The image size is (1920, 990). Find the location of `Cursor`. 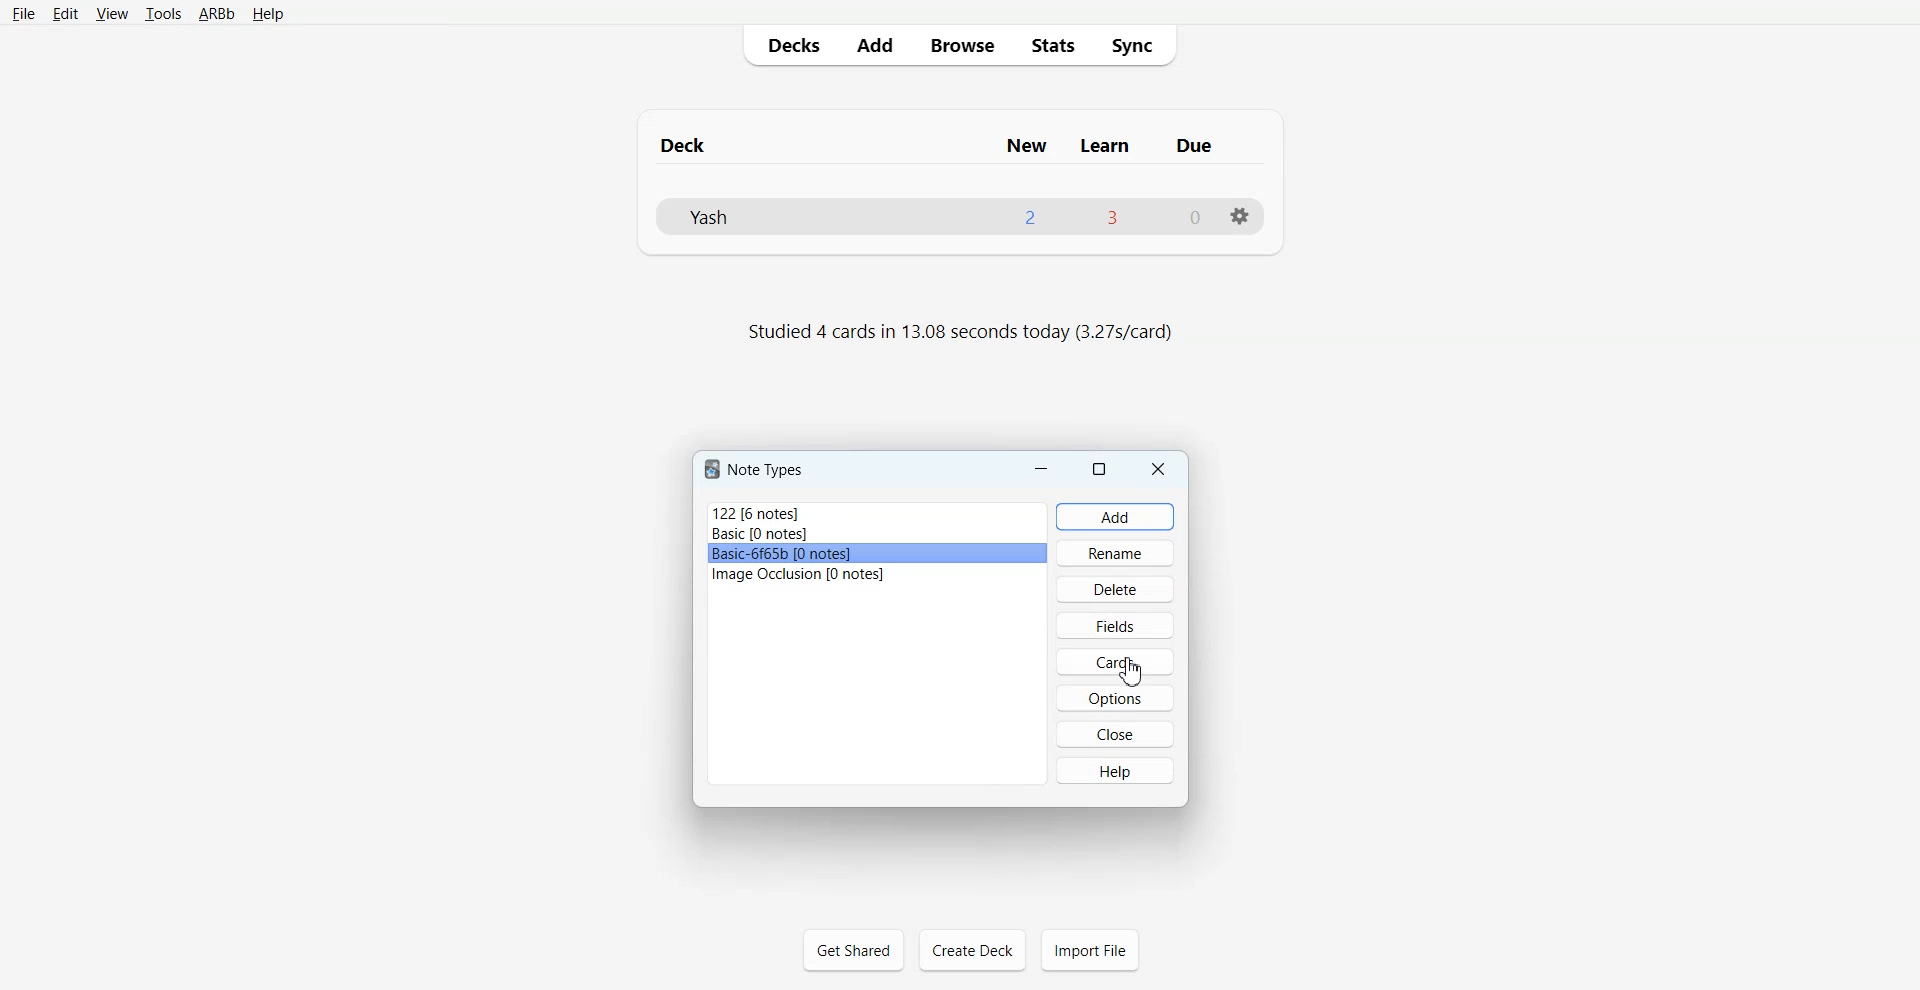

Cursor is located at coordinates (1132, 673).